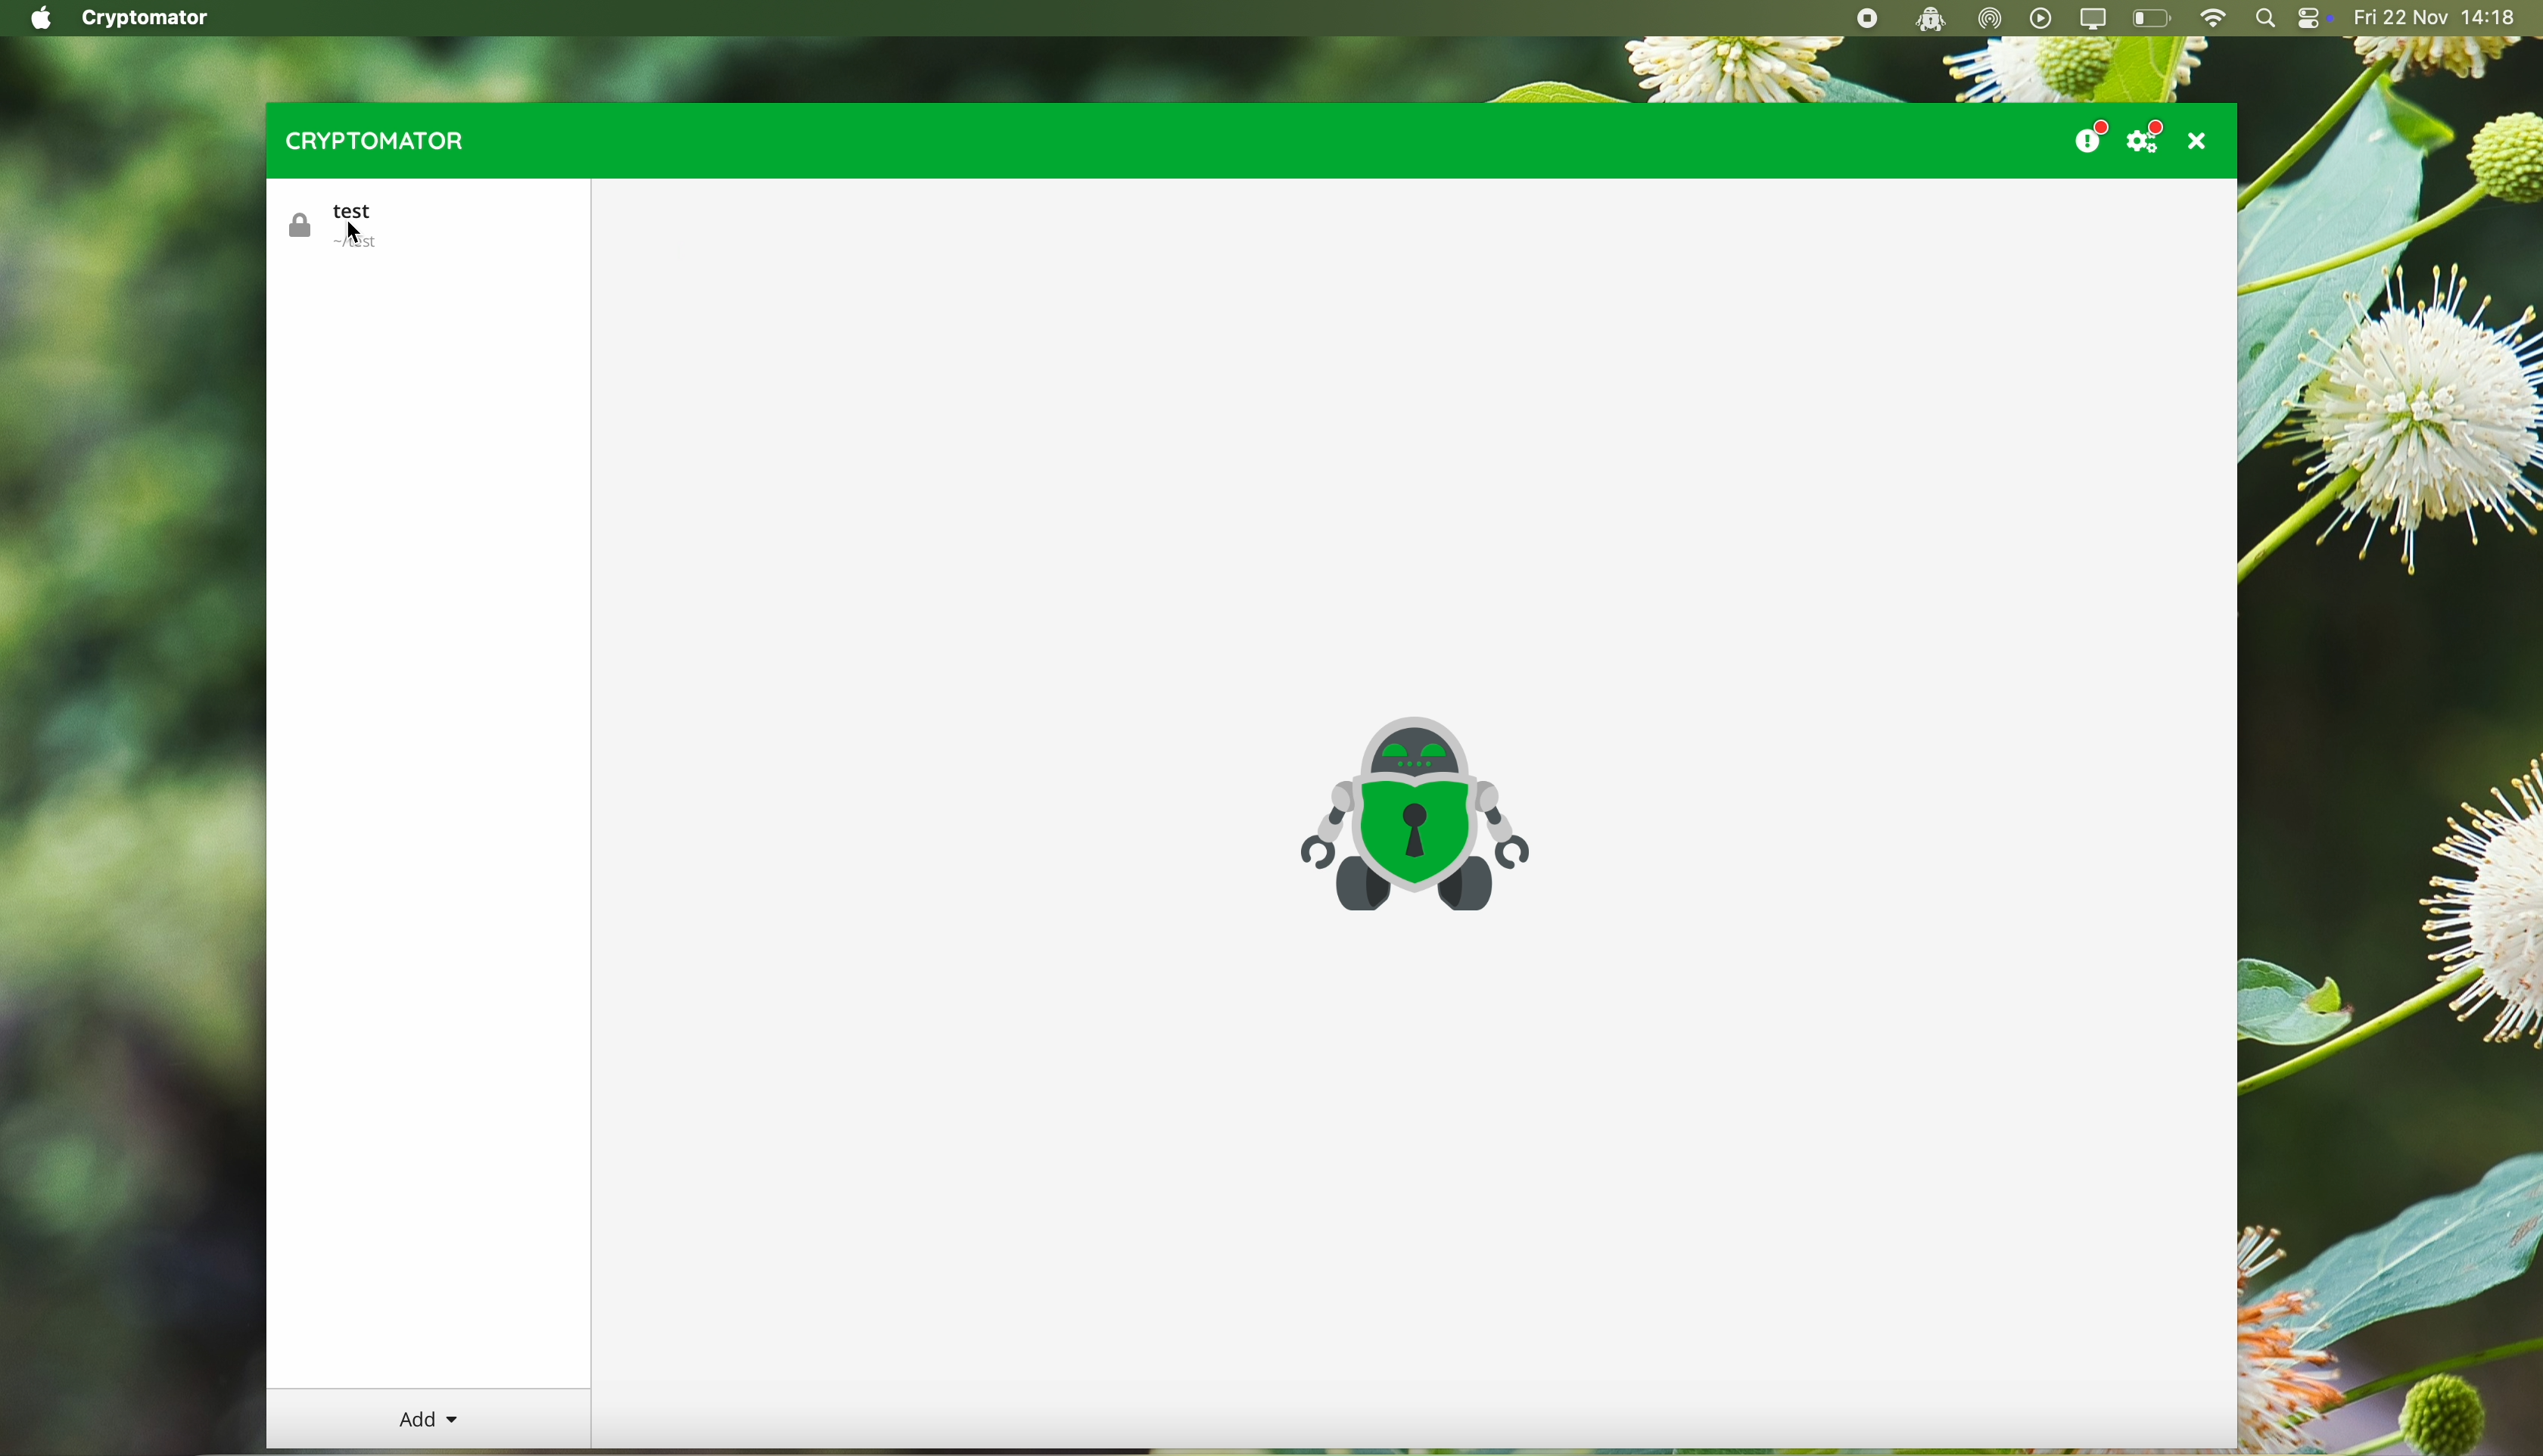  Describe the element at coordinates (2088, 133) in the screenshot. I see `donate` at that location.